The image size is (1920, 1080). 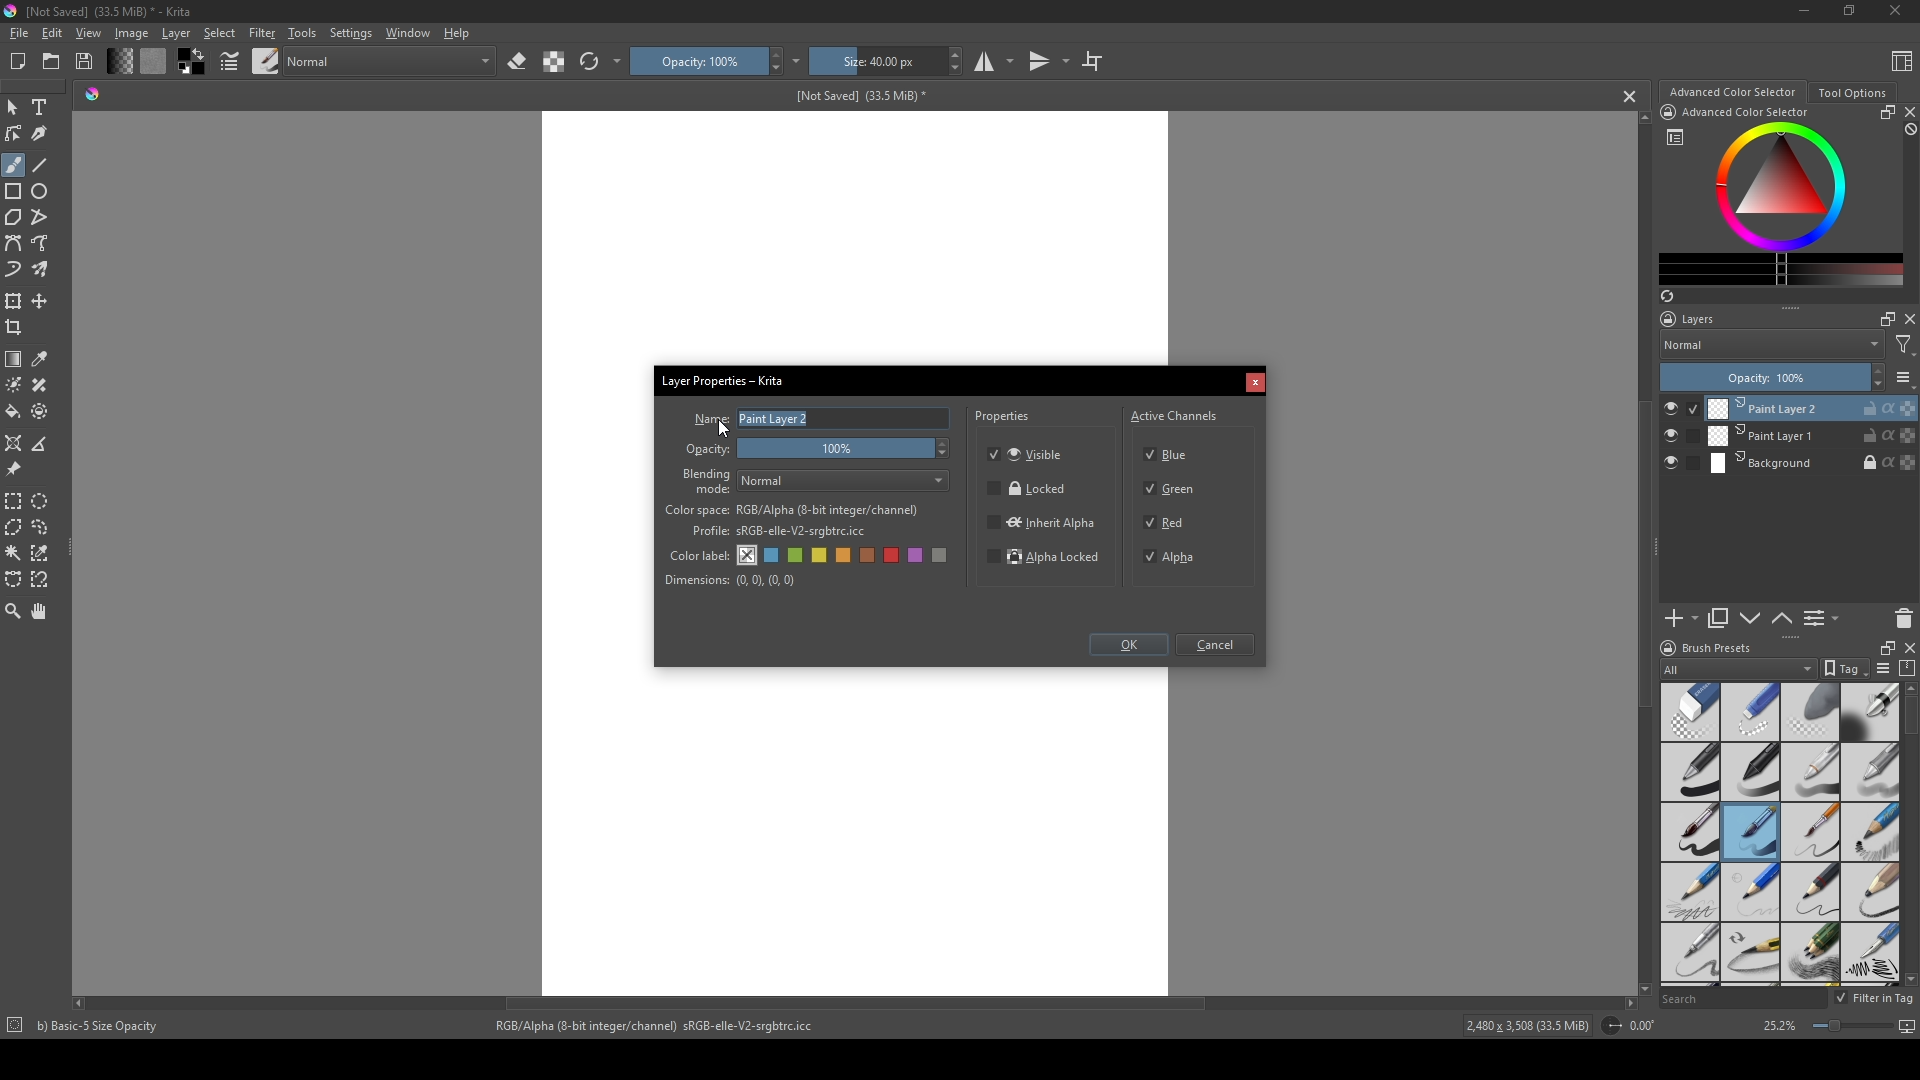 I want to click on Close, so click(x=1891, y=12).